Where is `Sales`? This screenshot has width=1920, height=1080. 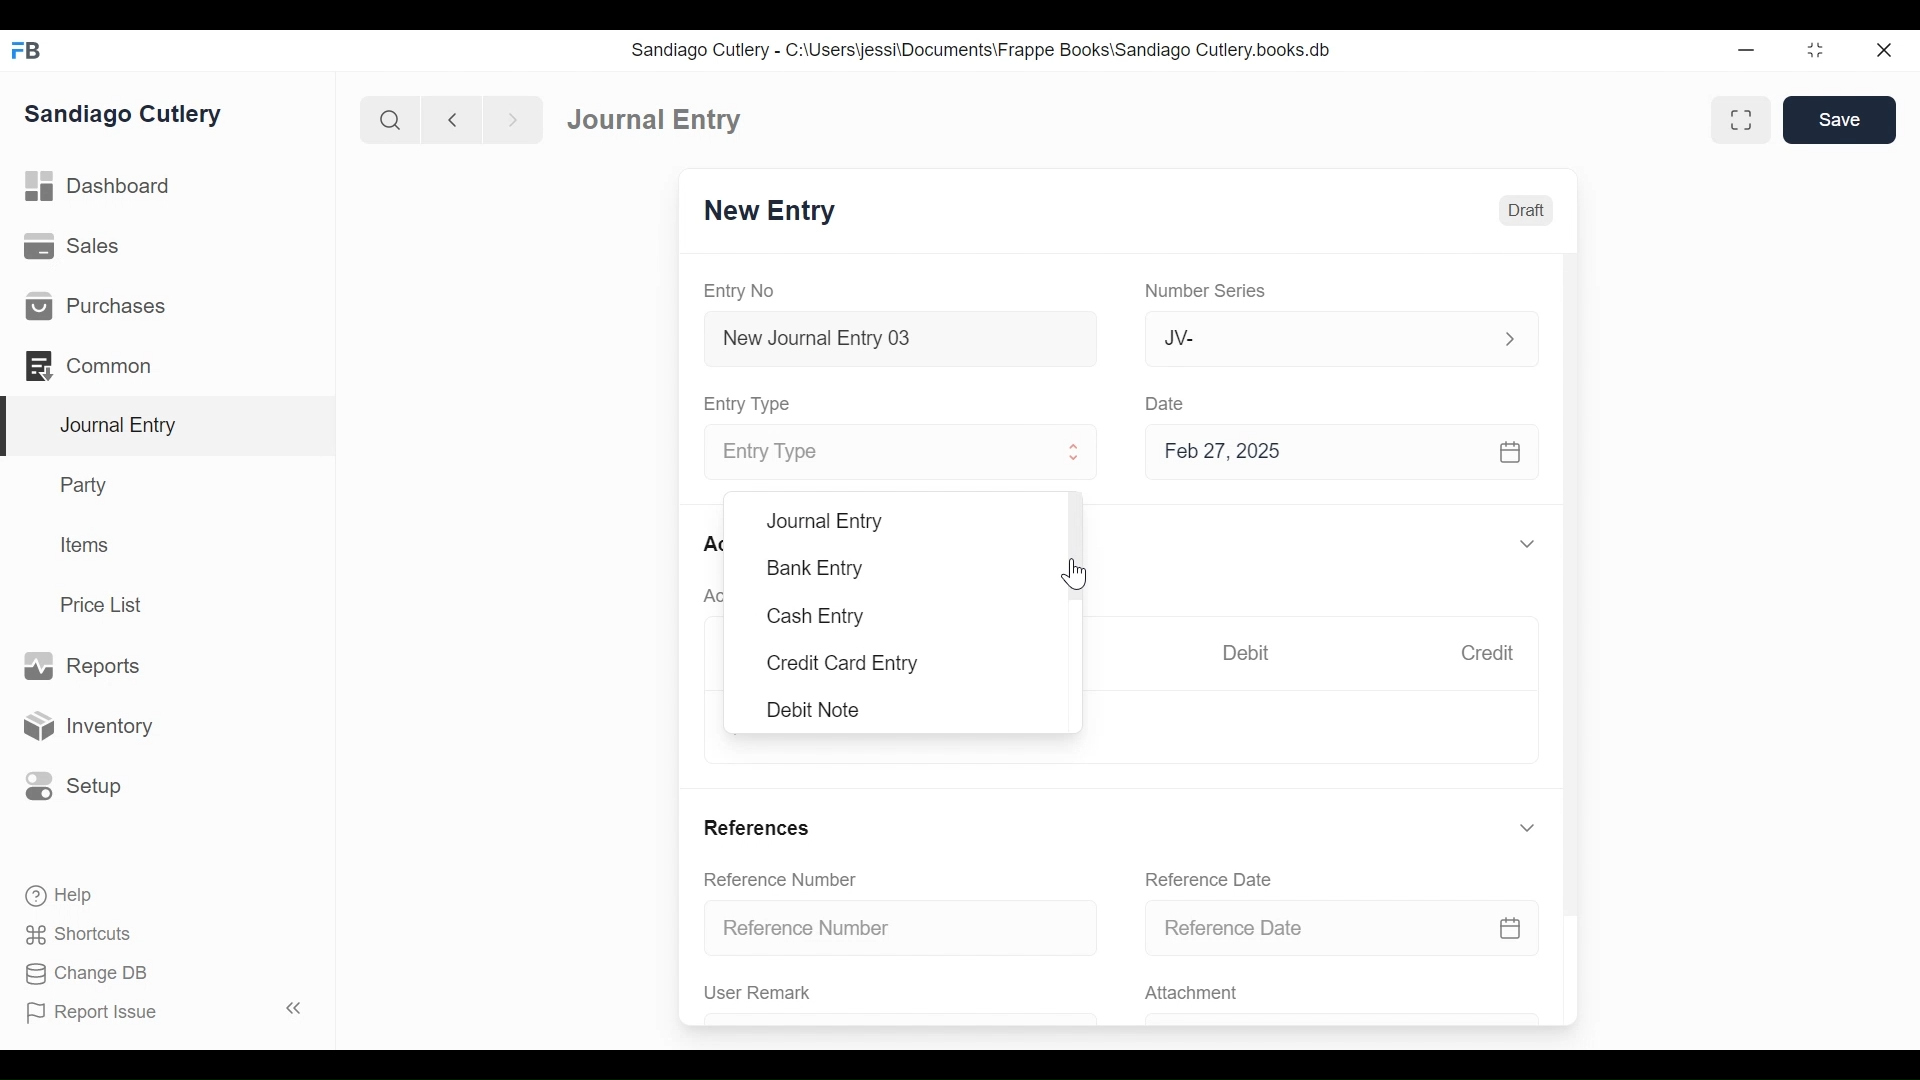 Sales is located at coordinates (72, 245).